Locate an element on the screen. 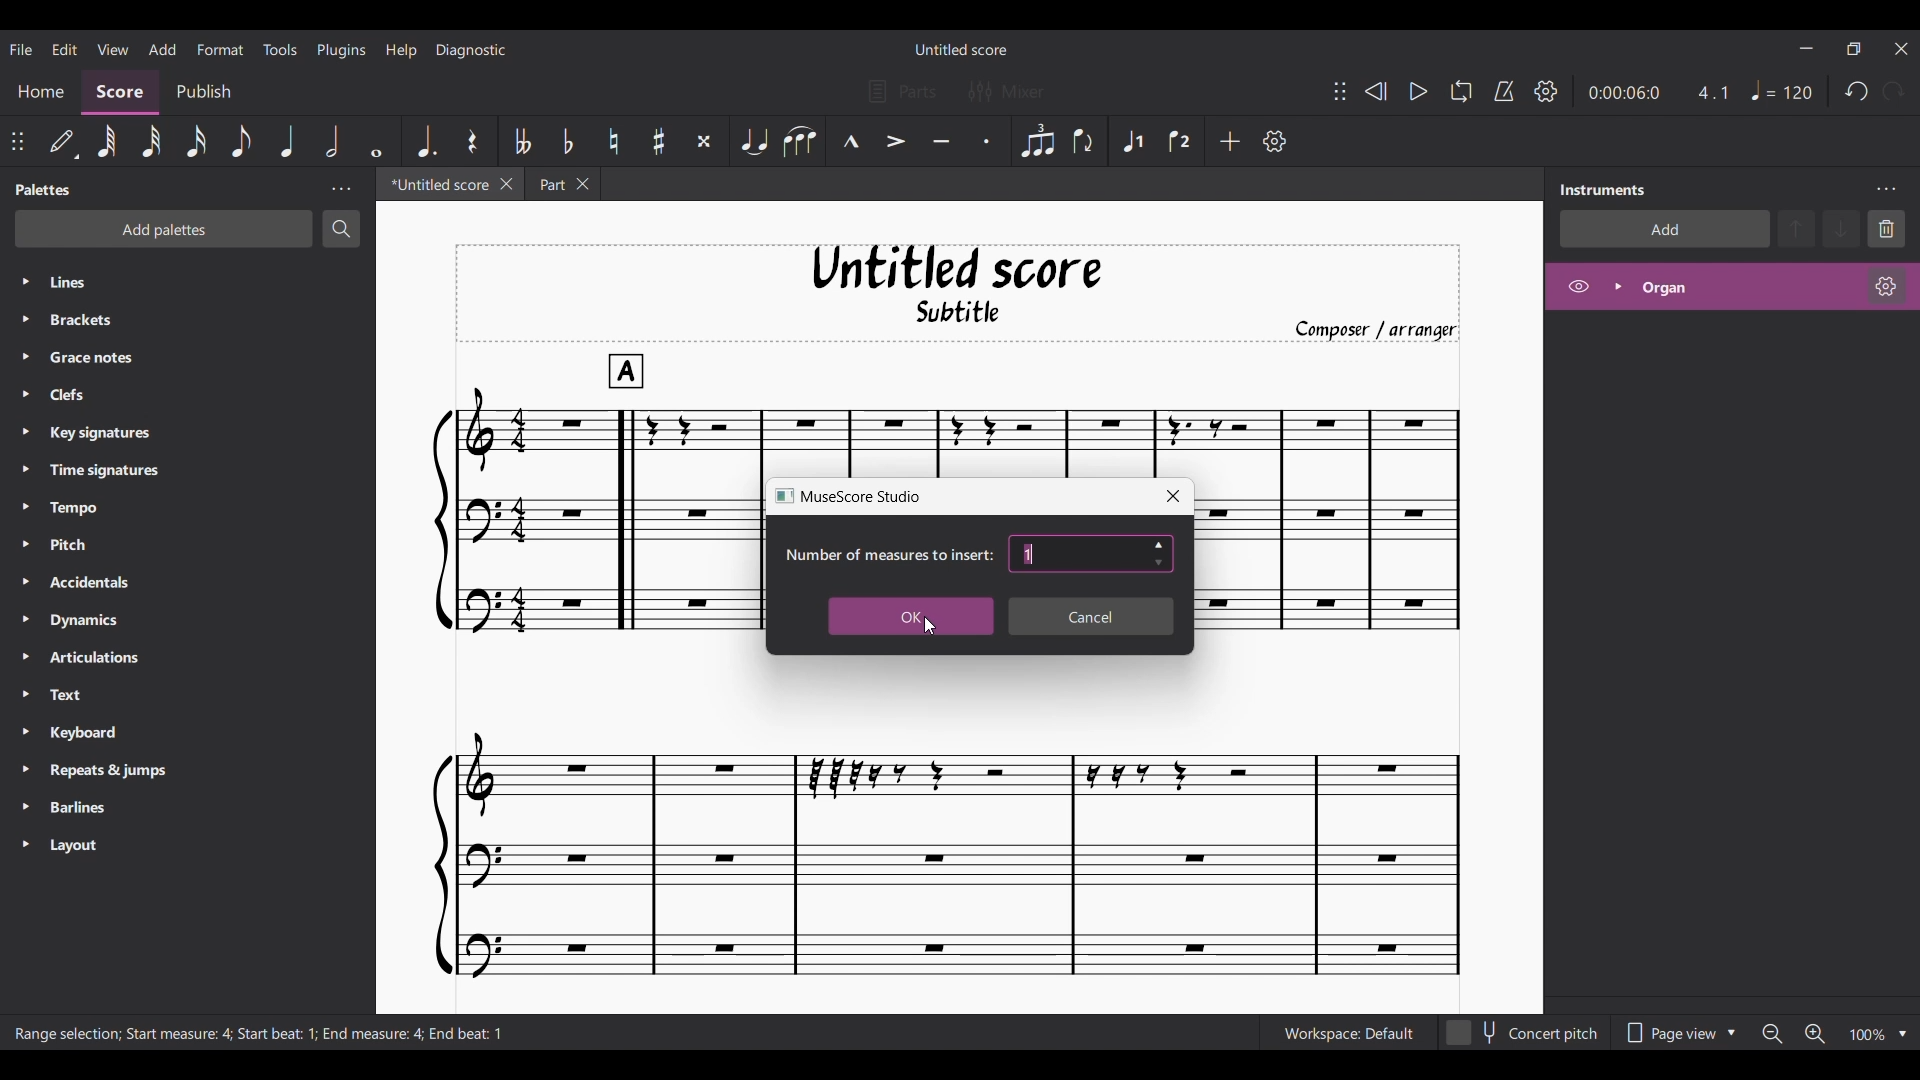 The width and height of the screenshot is (1920, 1080). Slur is located at coordinates (800, 142).